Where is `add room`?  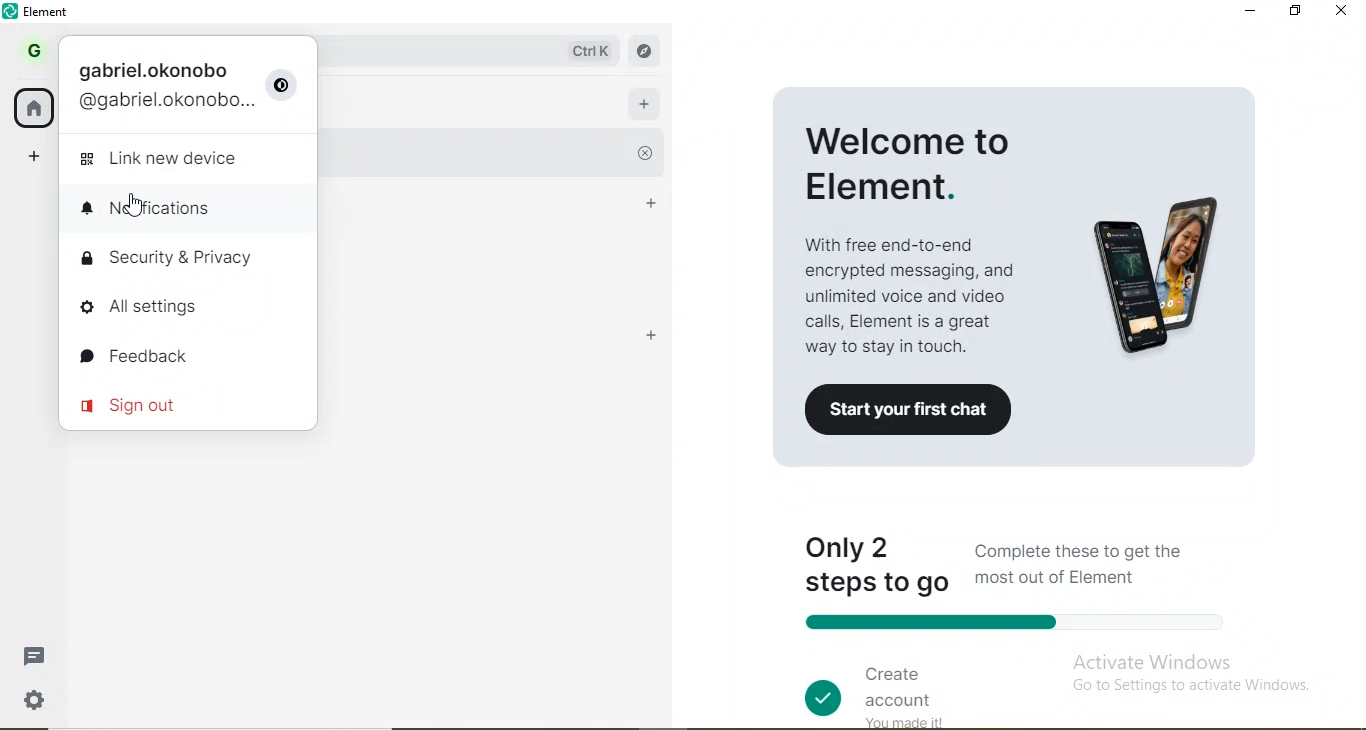 add room is located at coordinates (644, 106).